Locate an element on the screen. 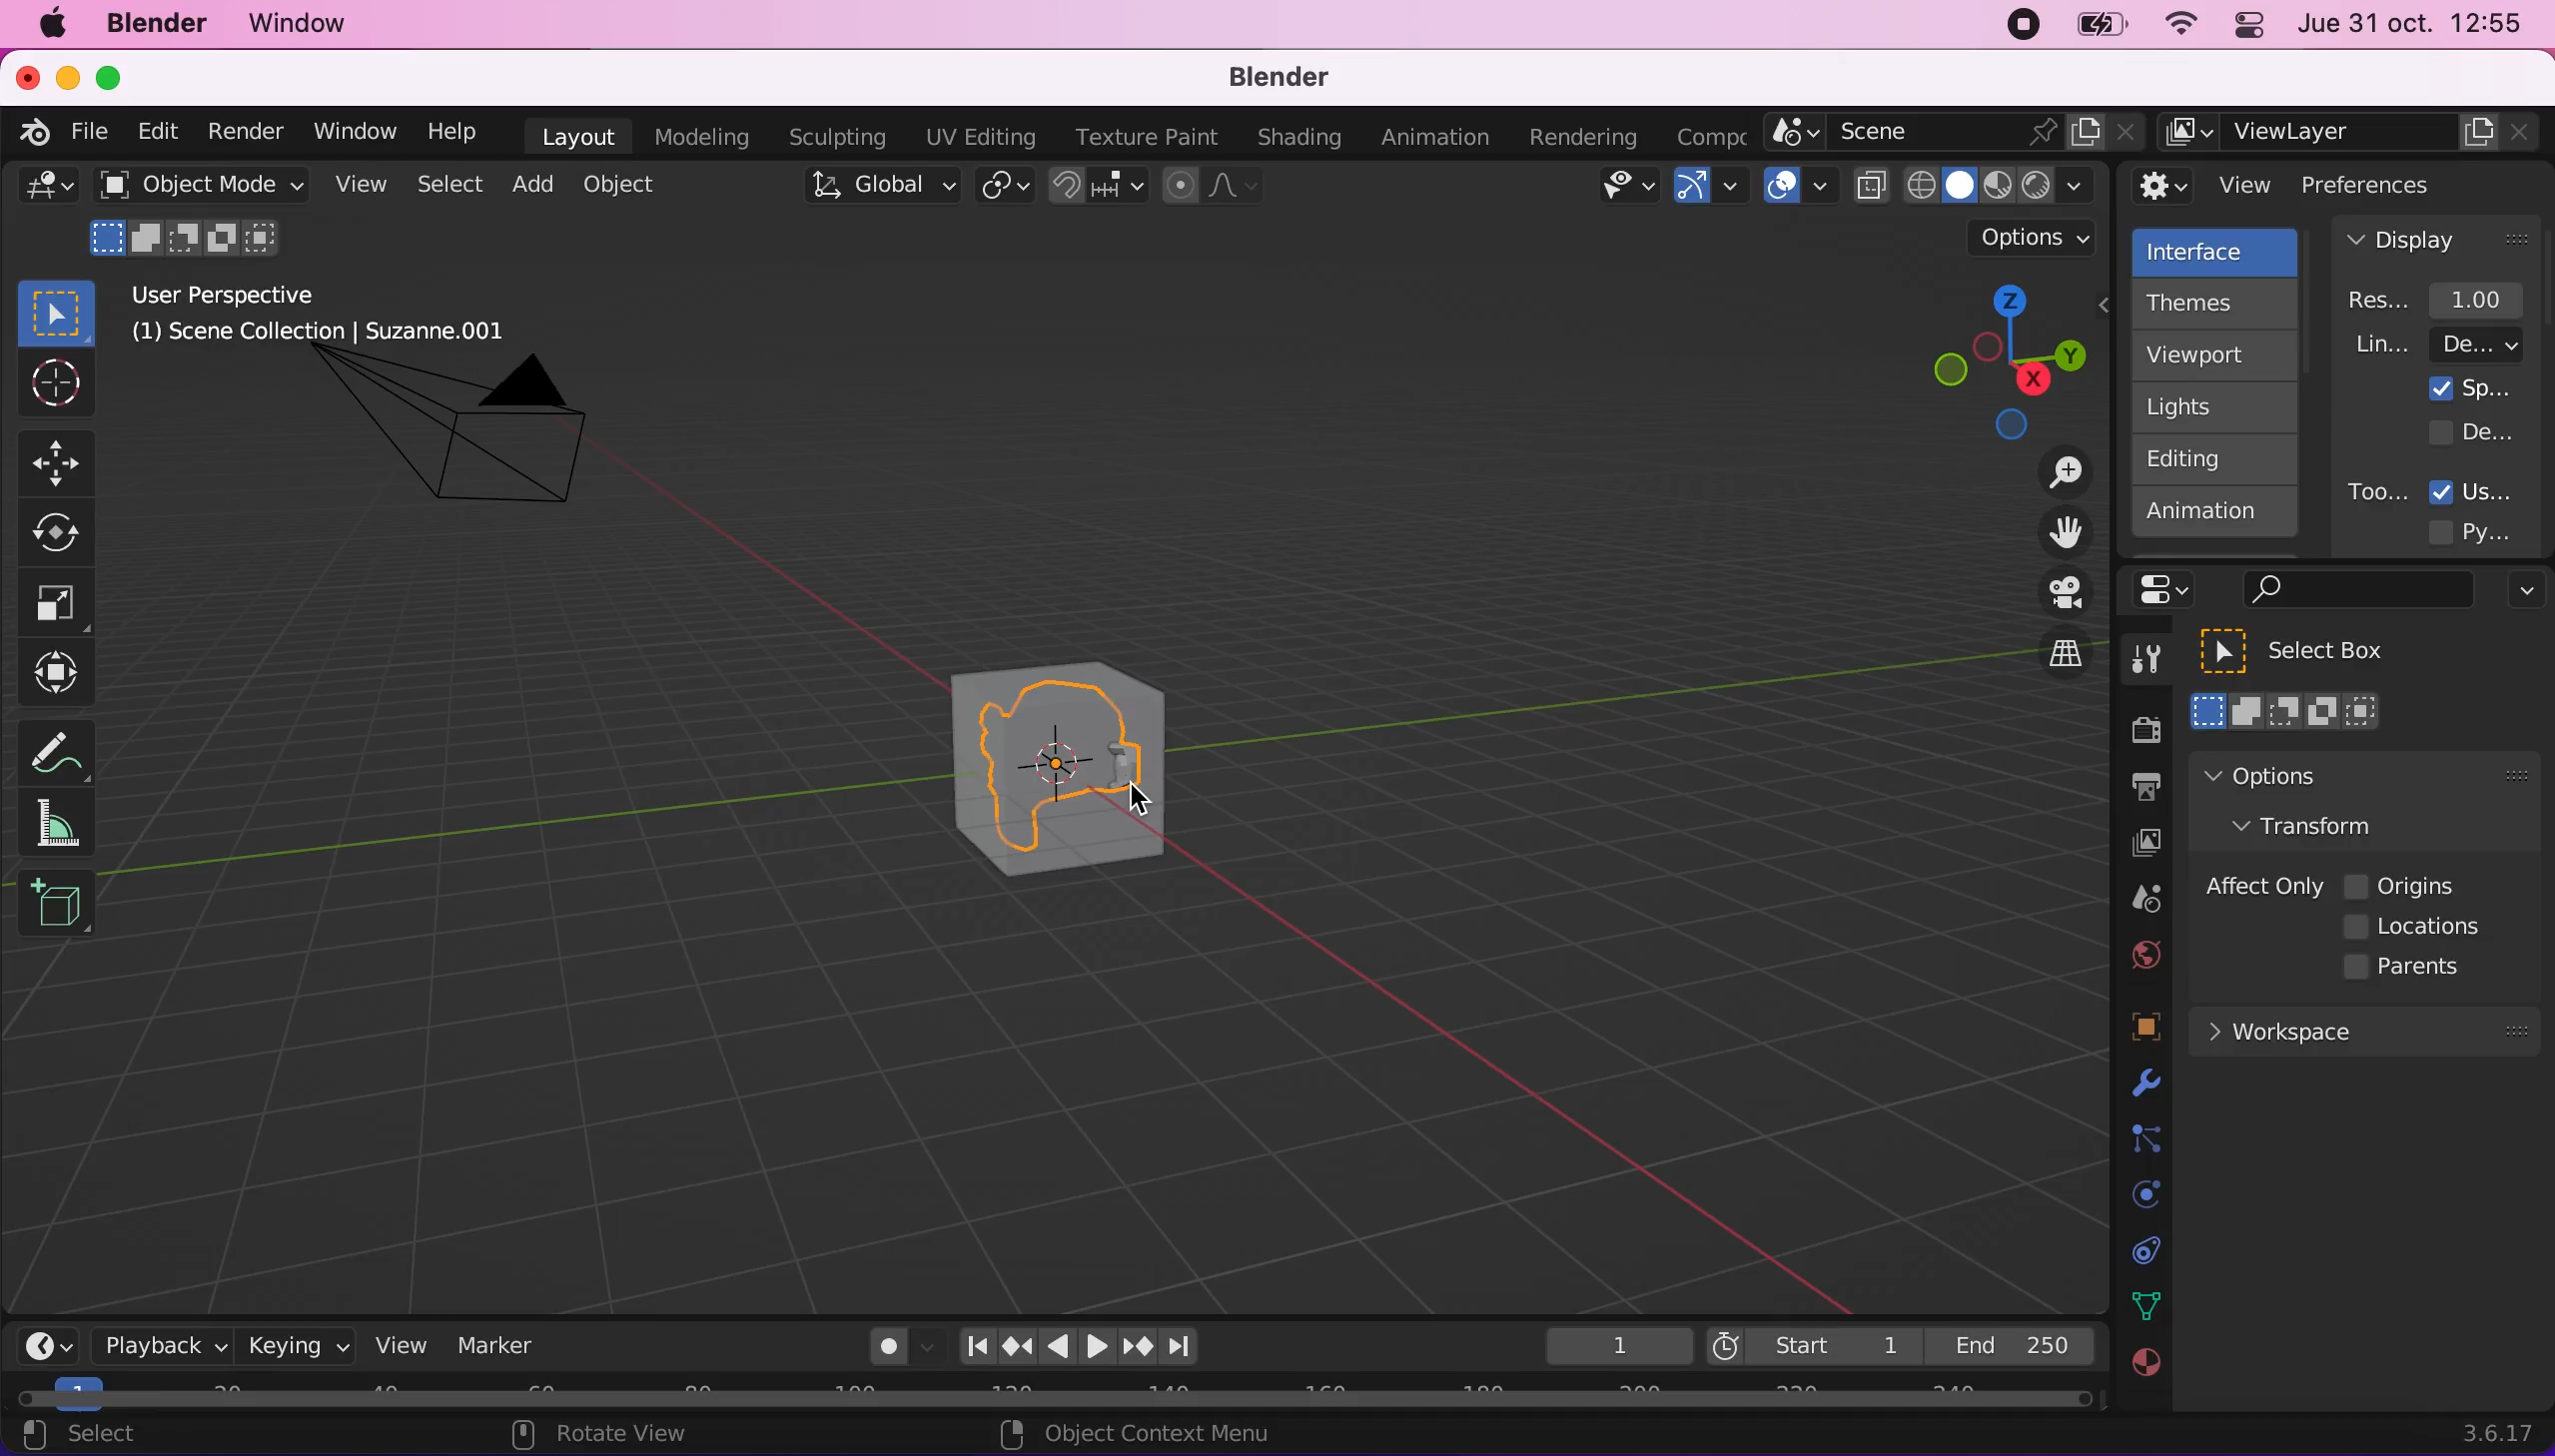  end 250 is located at coordinates (2010, 1344).